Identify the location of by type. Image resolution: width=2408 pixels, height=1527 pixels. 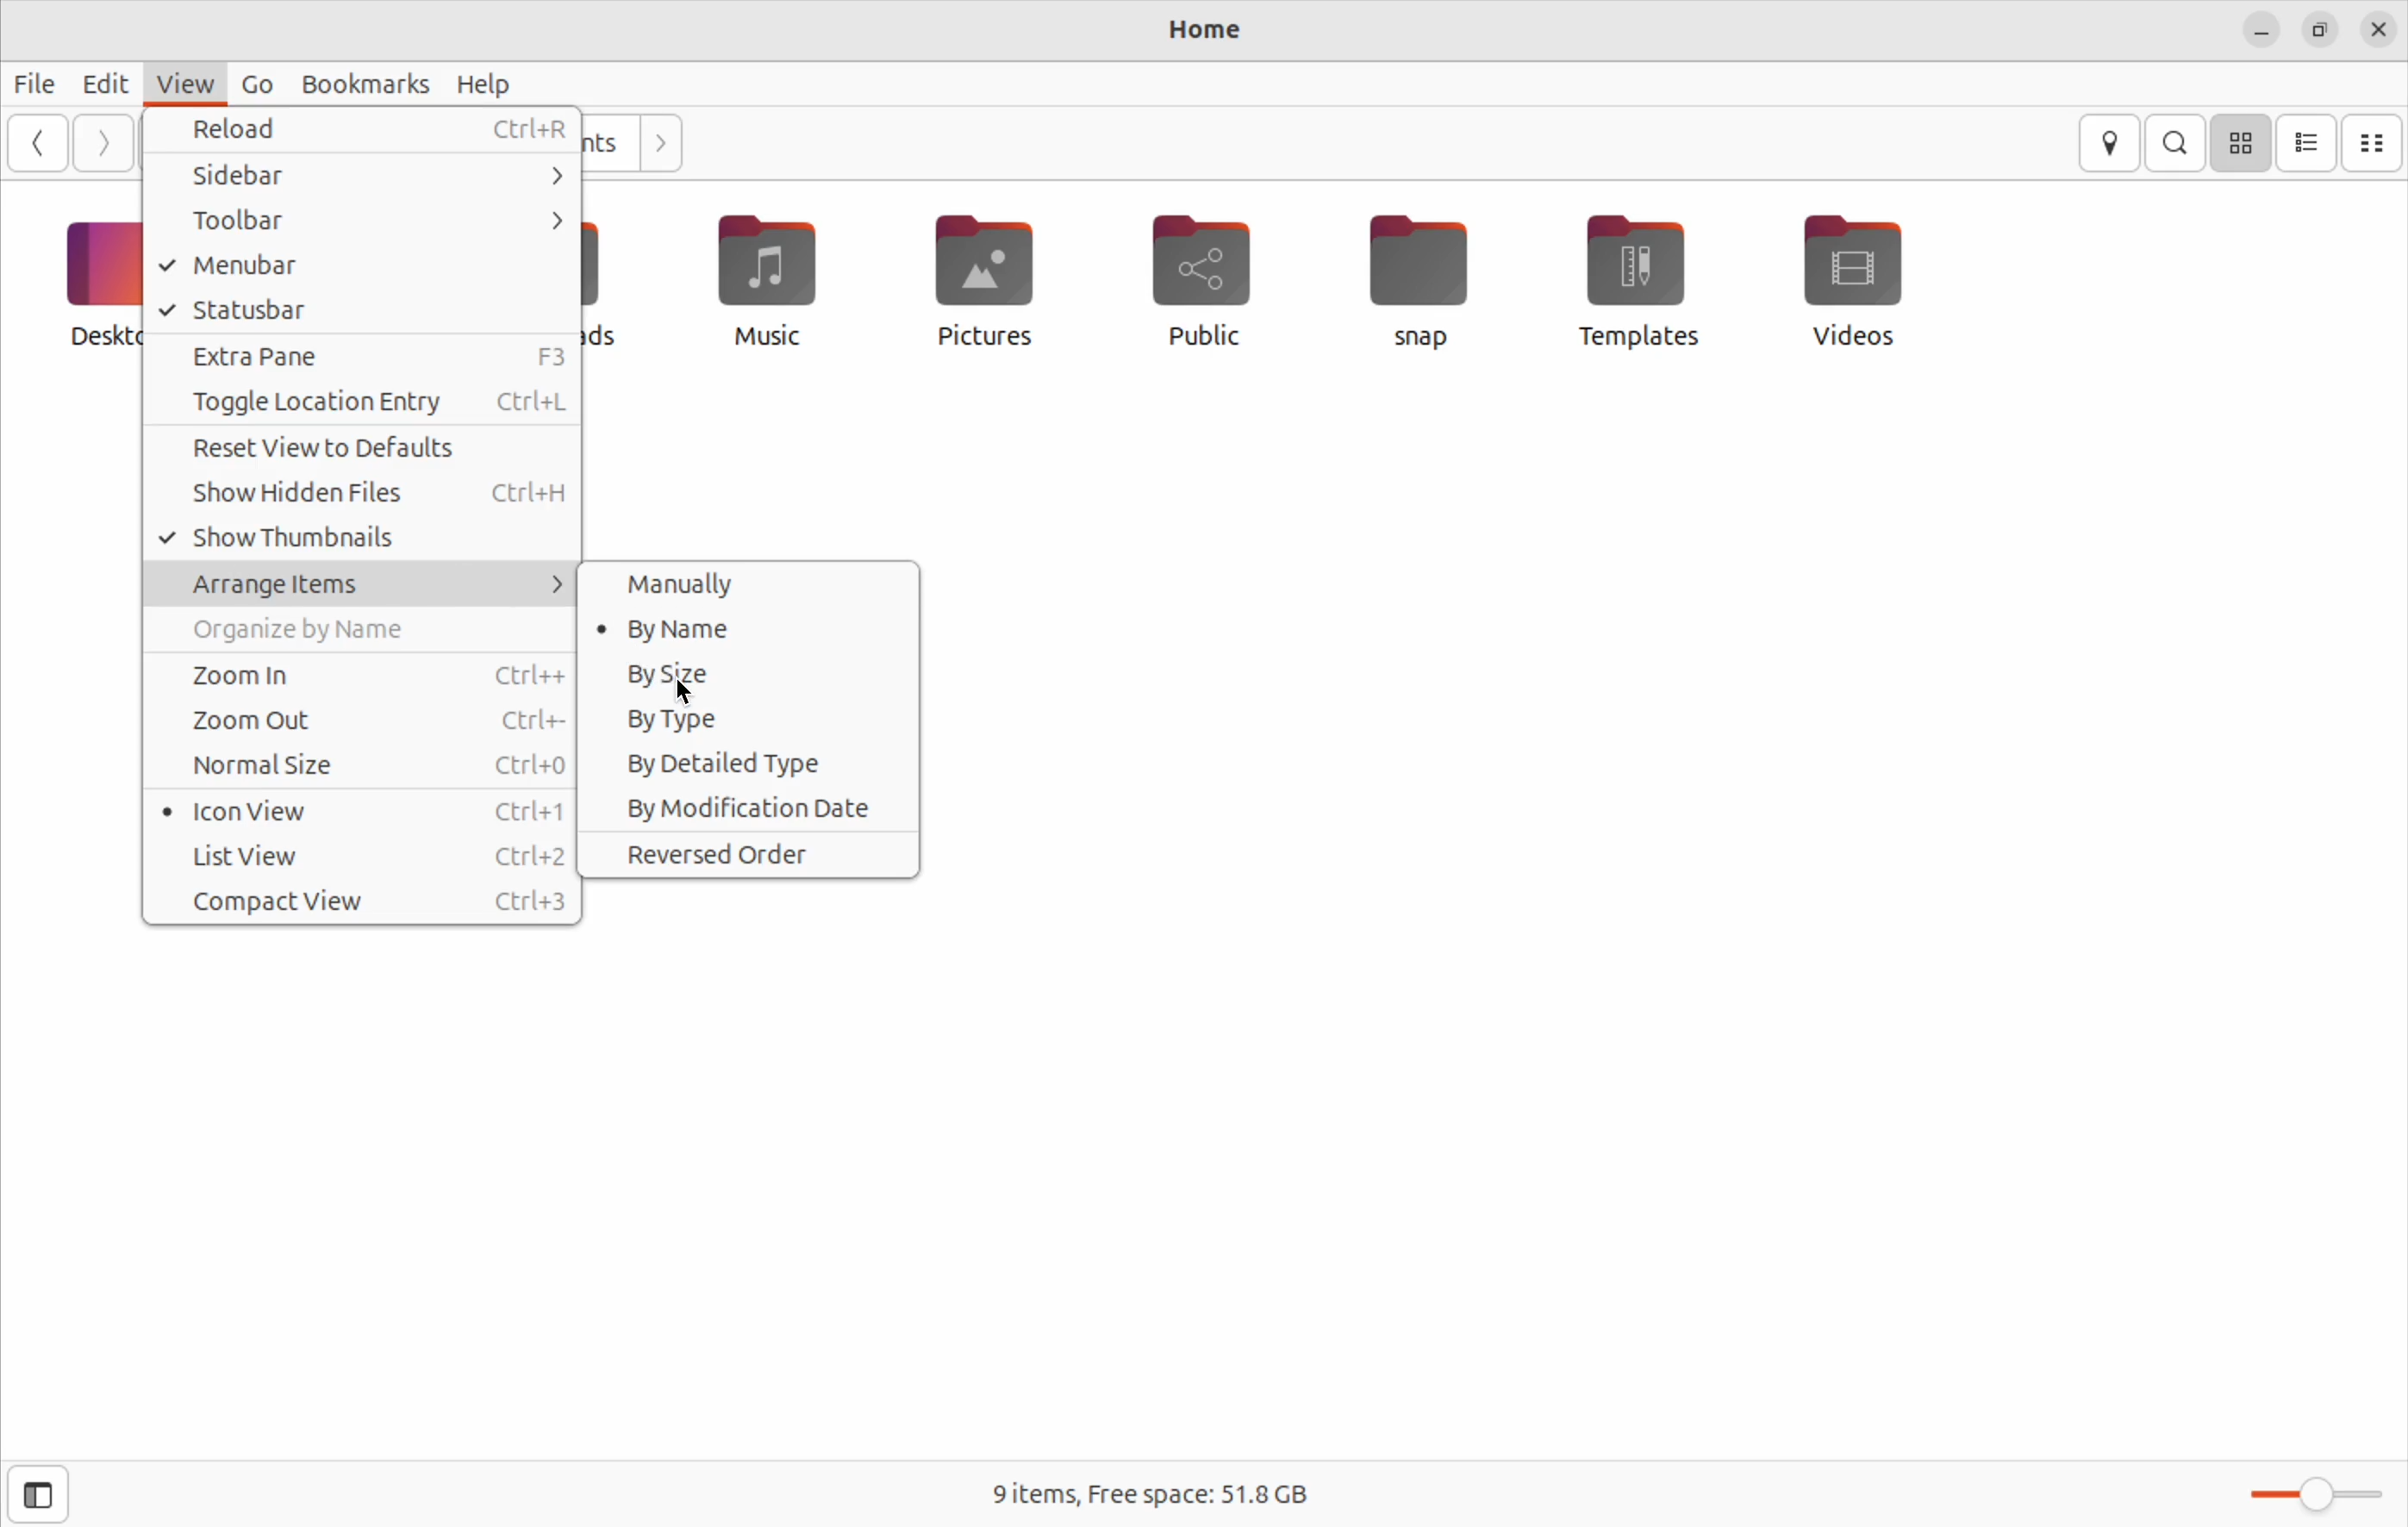
(747, 719).